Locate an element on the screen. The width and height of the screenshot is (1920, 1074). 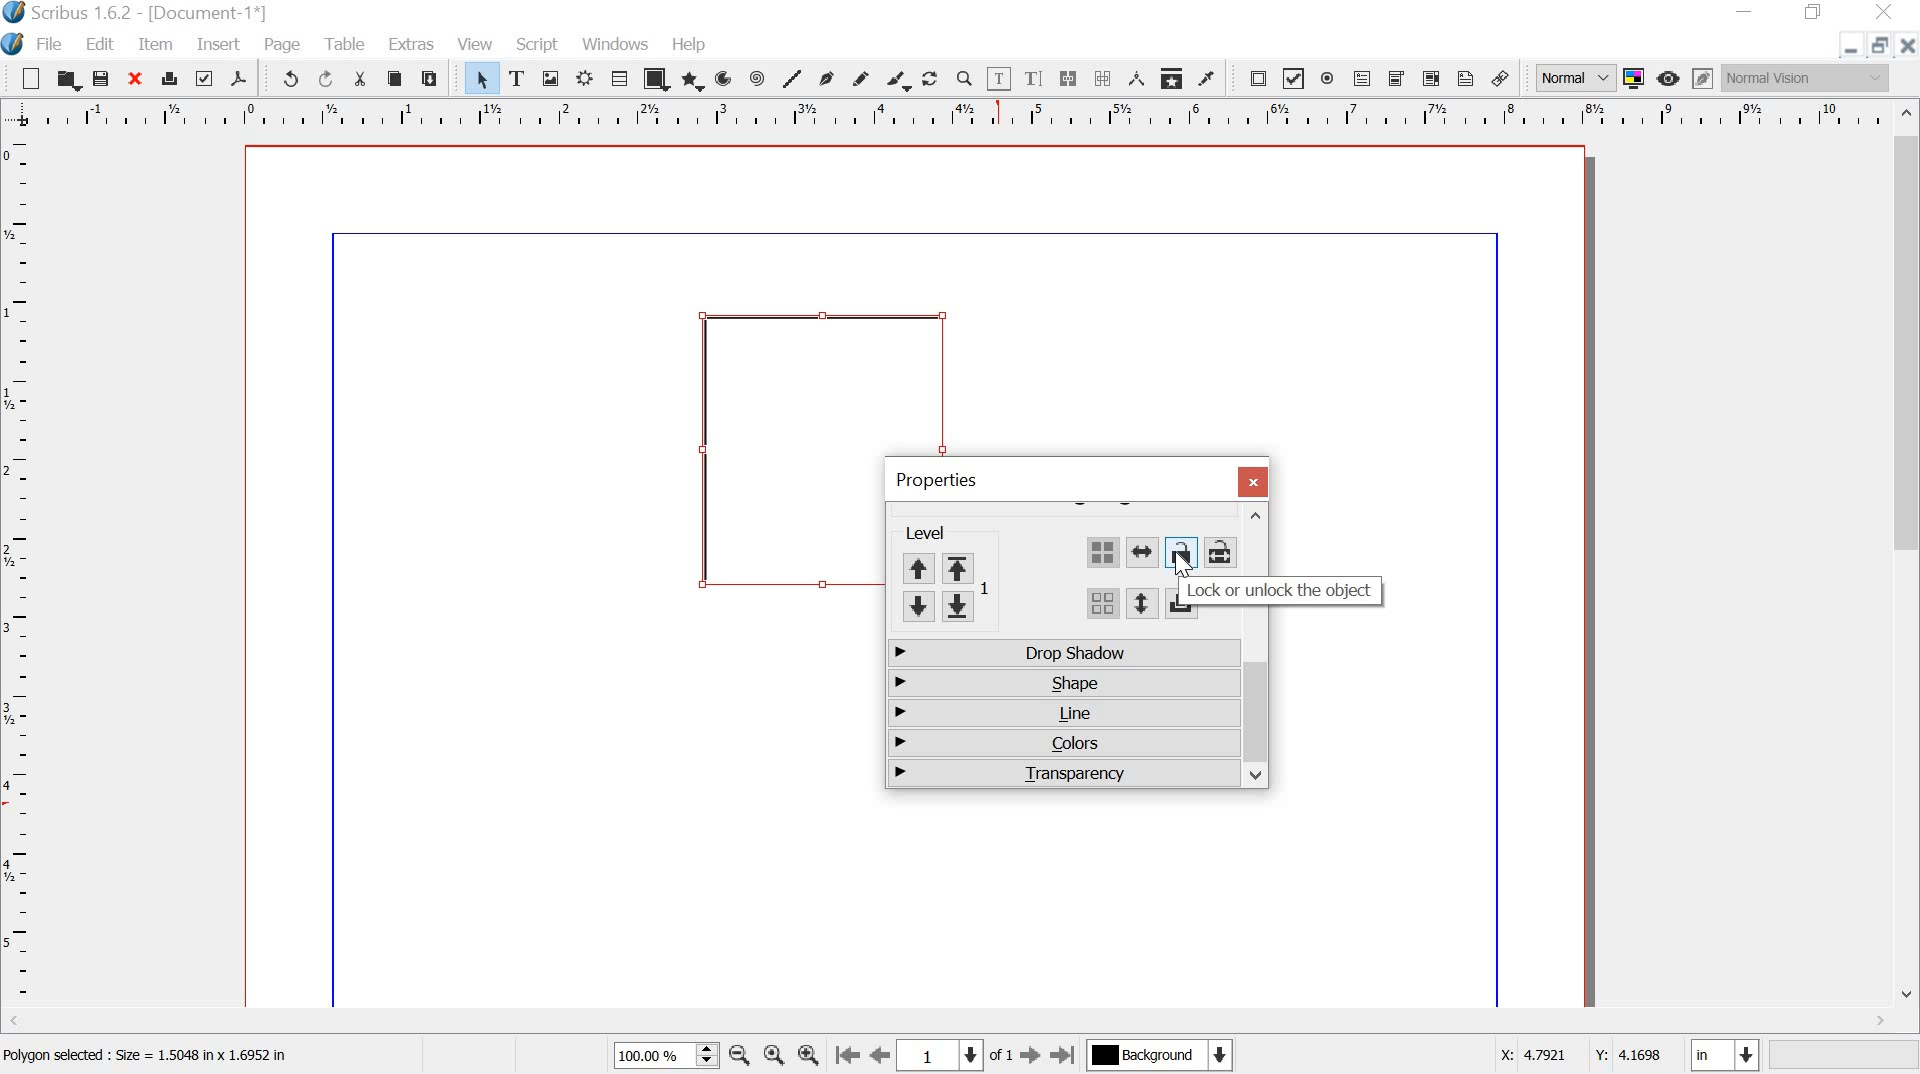
normal is located at coordinates (1573, 78).